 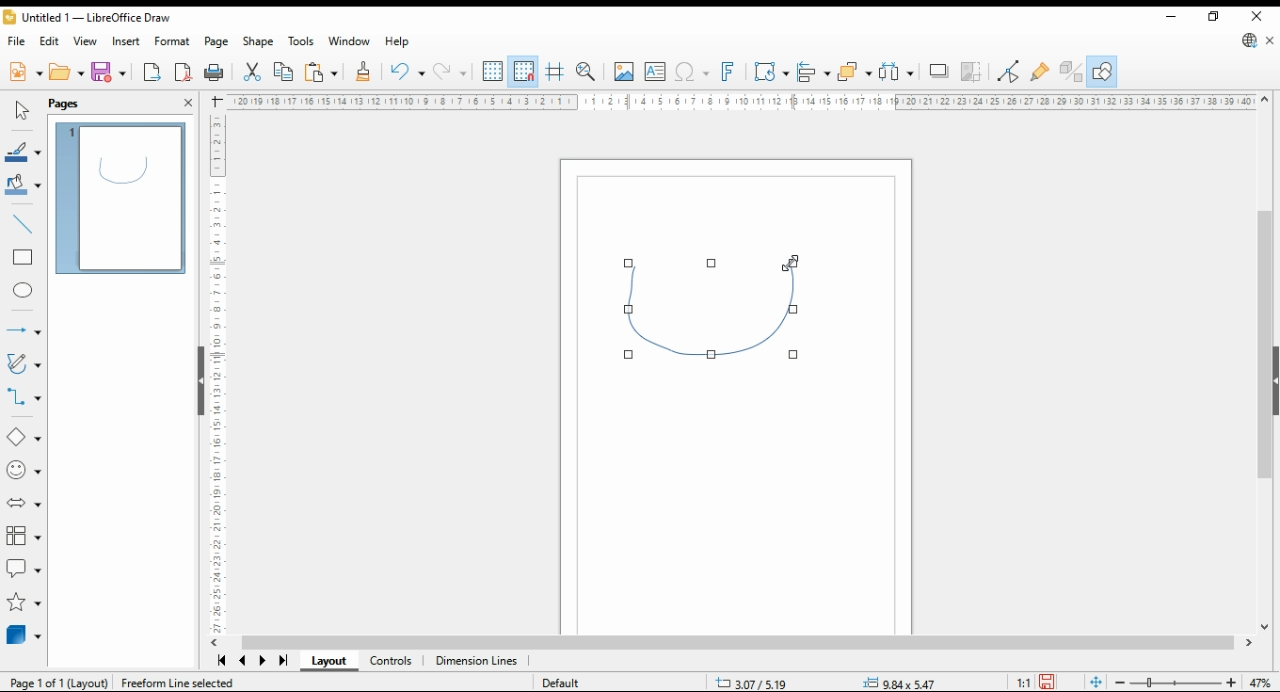 What do you see at coordinates (23, 183) in the screenshot?
I see `fill color` at bounding box center [23, 183].